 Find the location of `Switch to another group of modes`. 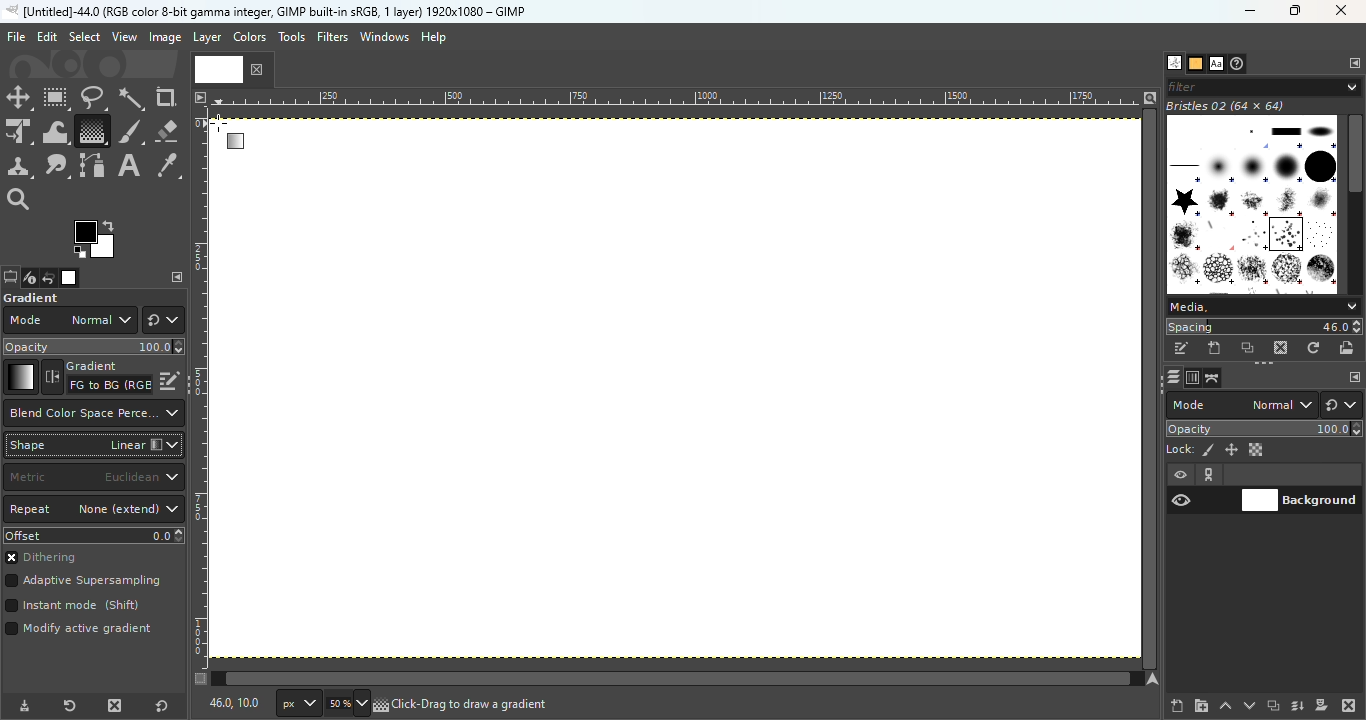

Switch to another group of modes is located at coordinates (163, 320).